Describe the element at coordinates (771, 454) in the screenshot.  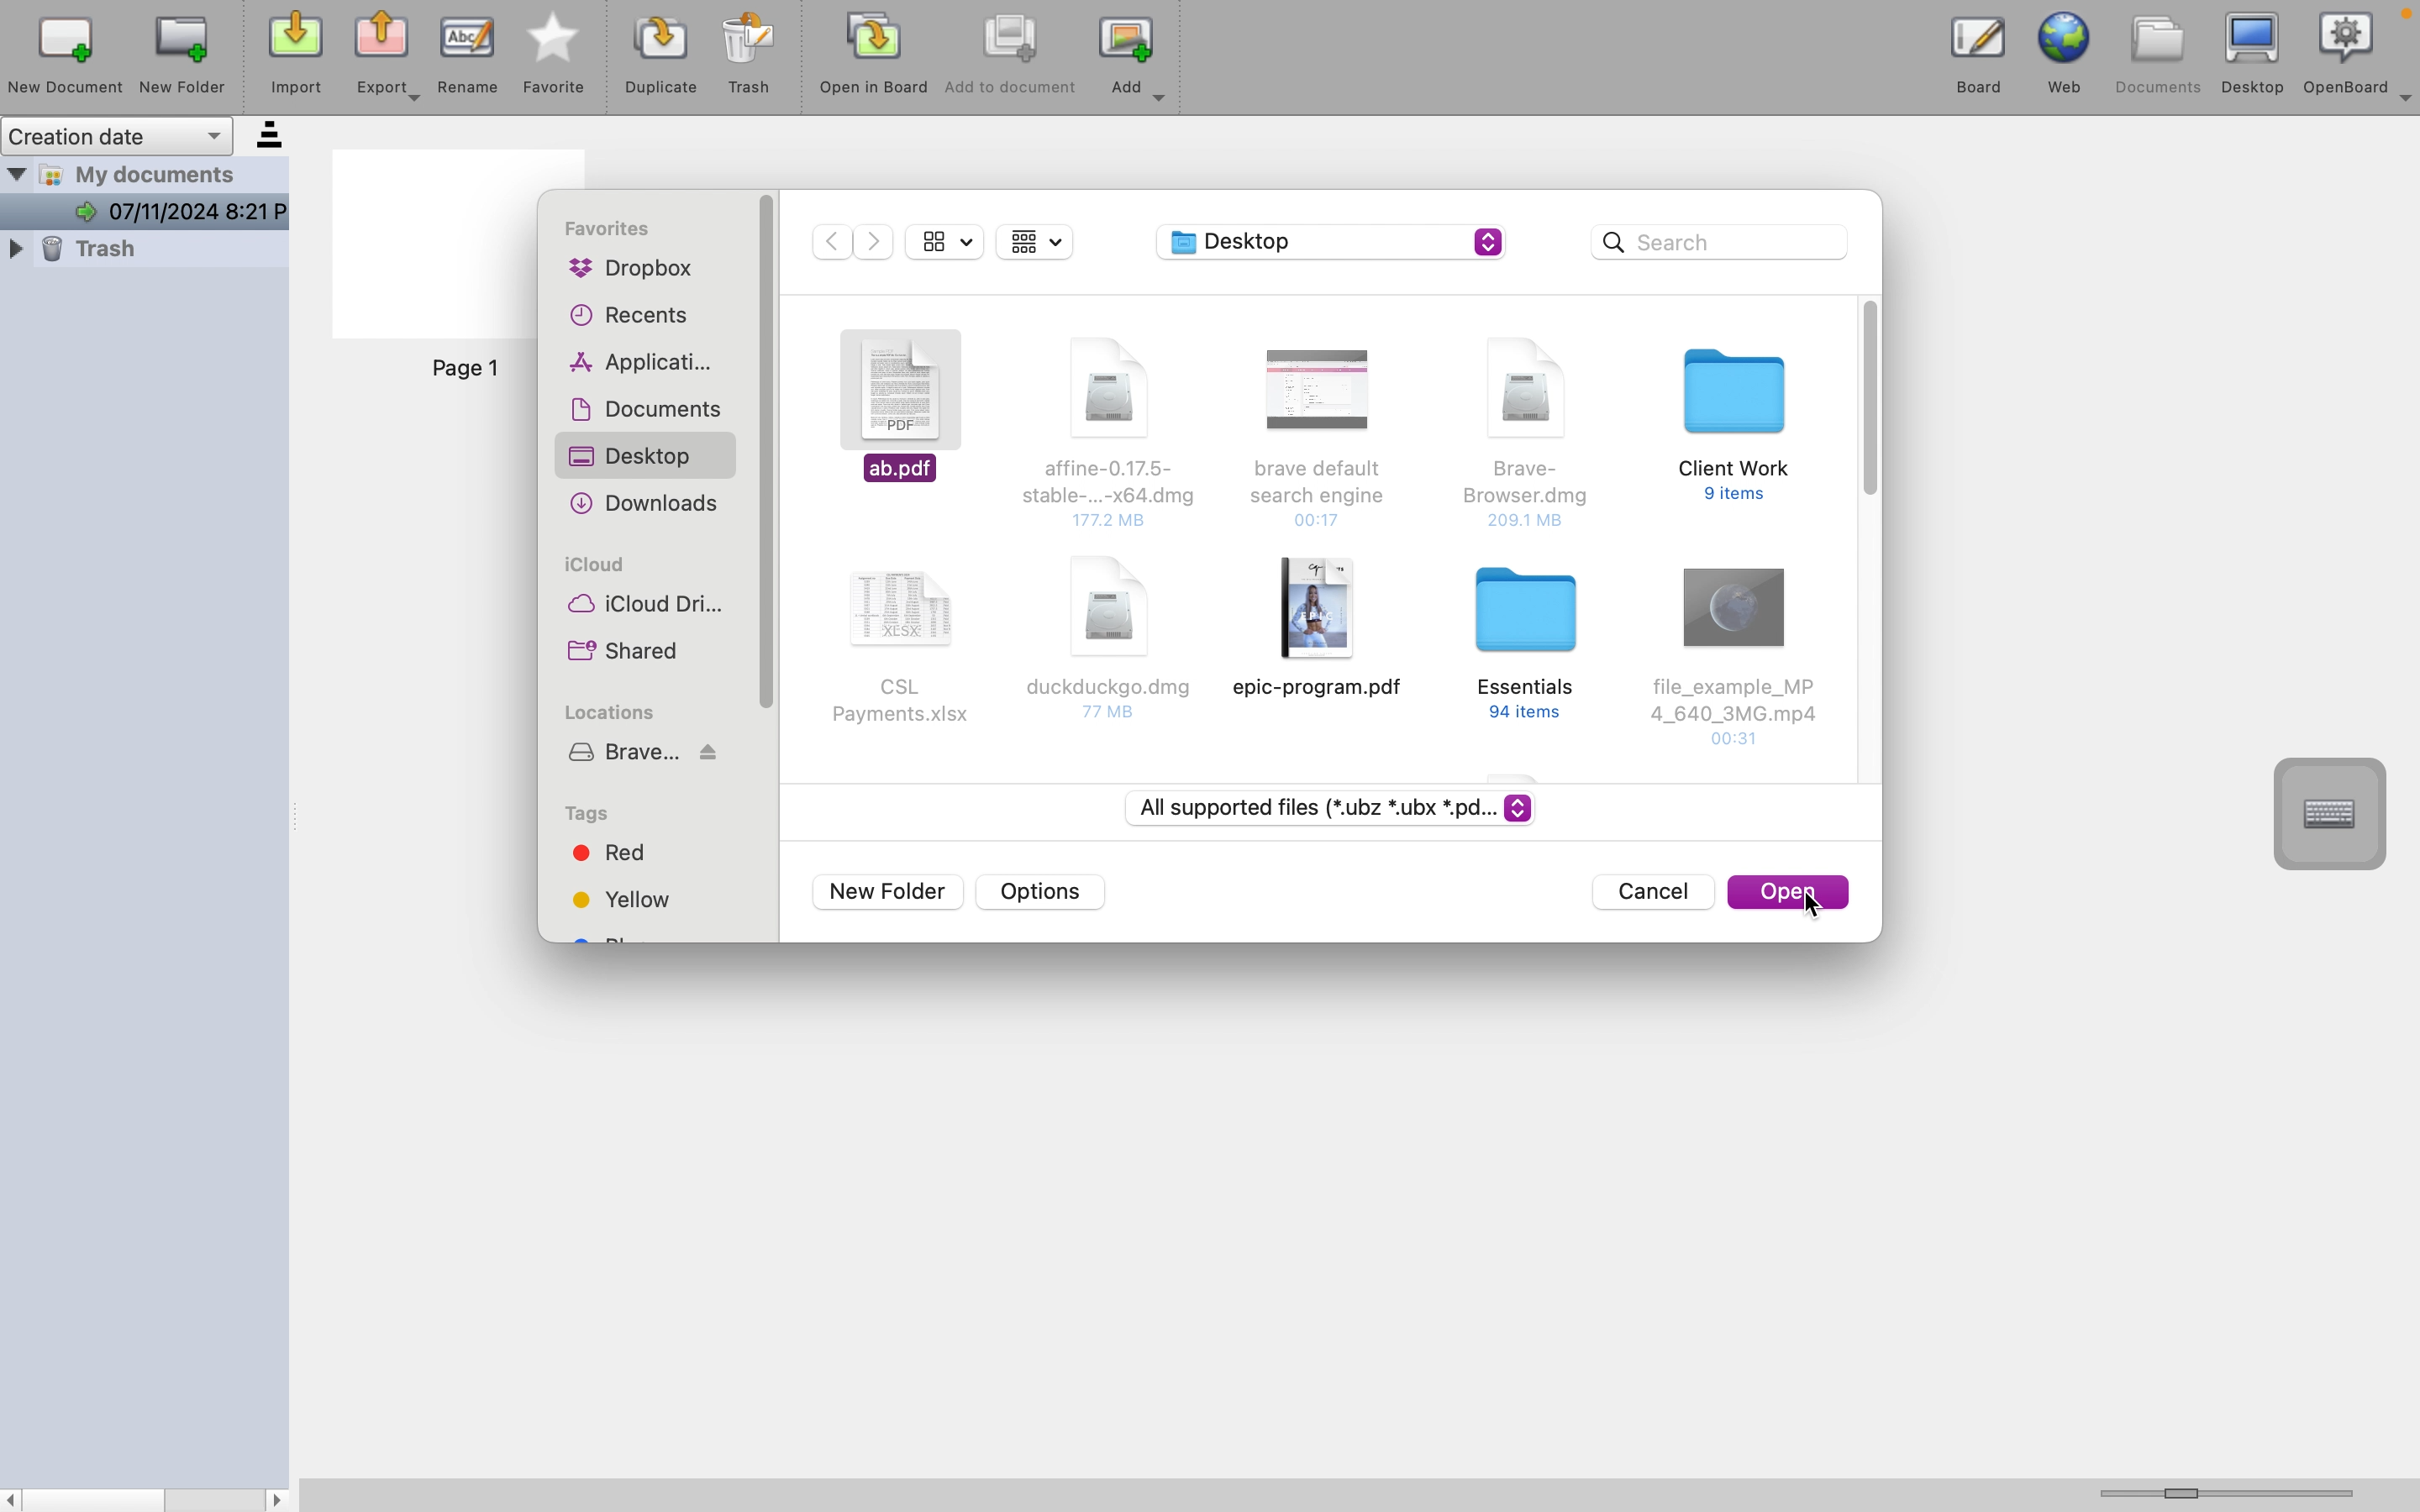
I see `sidebar vertical scroll bar` at that location.